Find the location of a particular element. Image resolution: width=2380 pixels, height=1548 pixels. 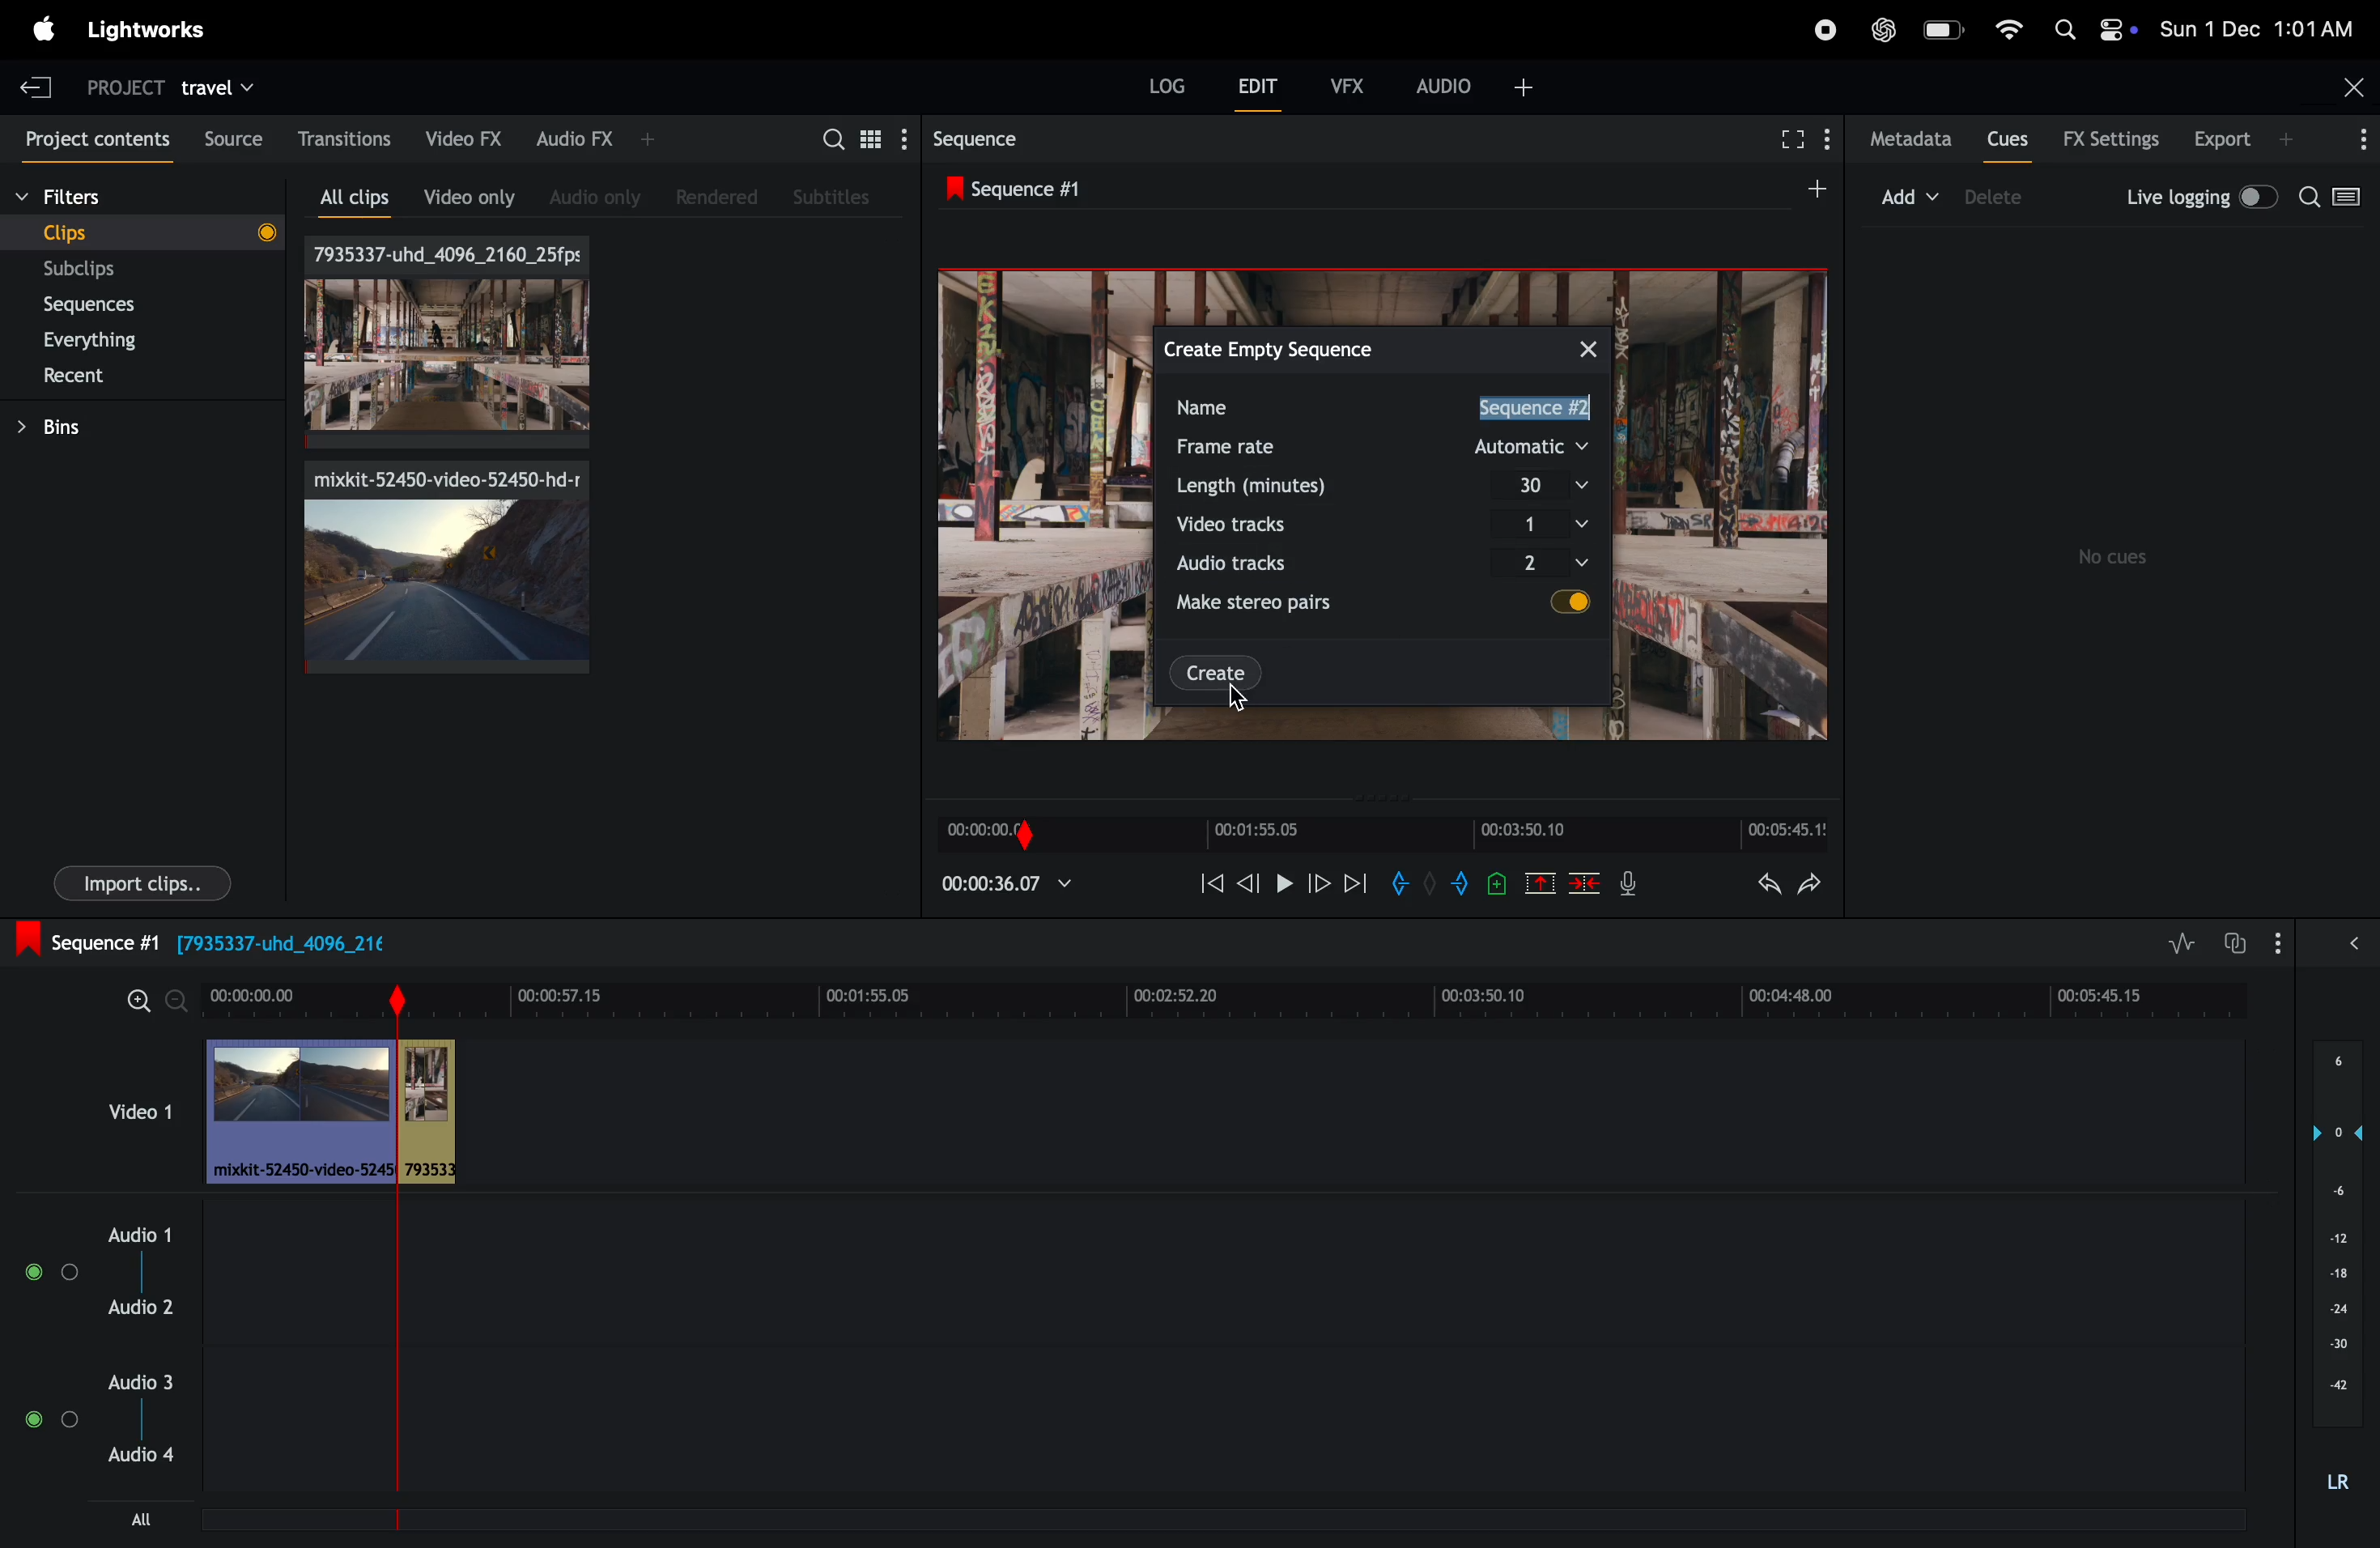

fullscreen is located at coordinates (1797, 138).